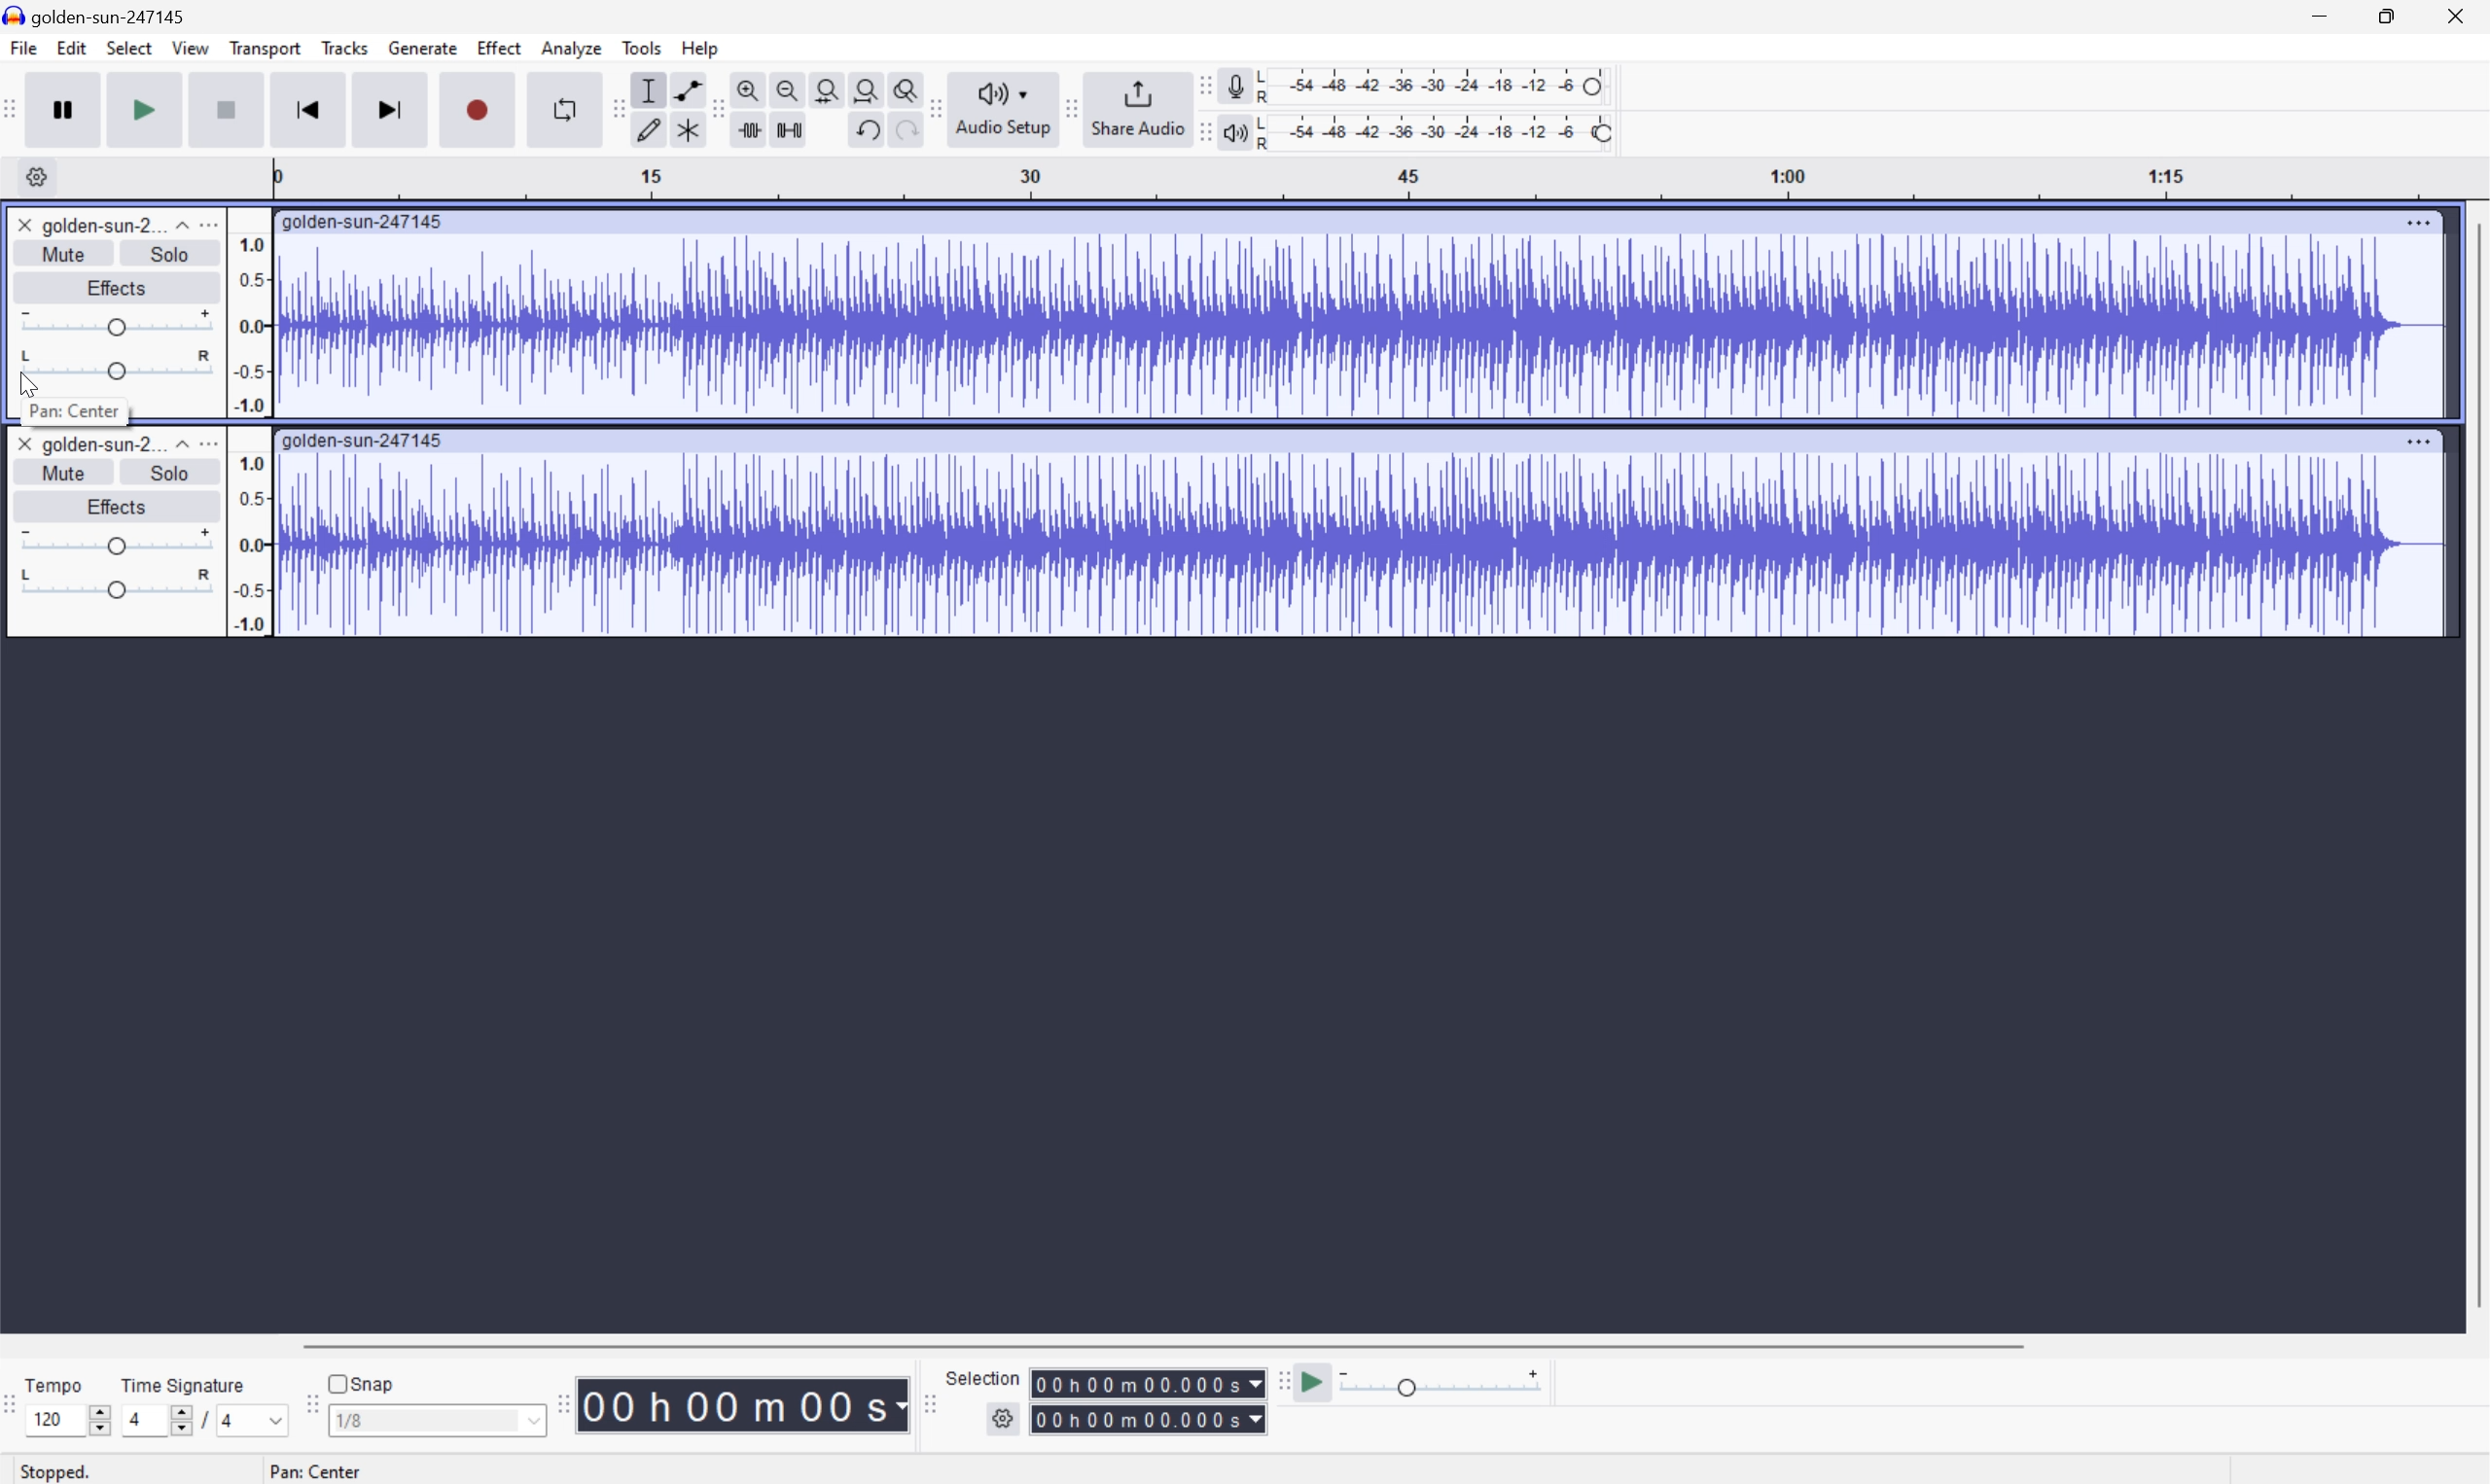  I want to click on Effects, so click(111, 506).